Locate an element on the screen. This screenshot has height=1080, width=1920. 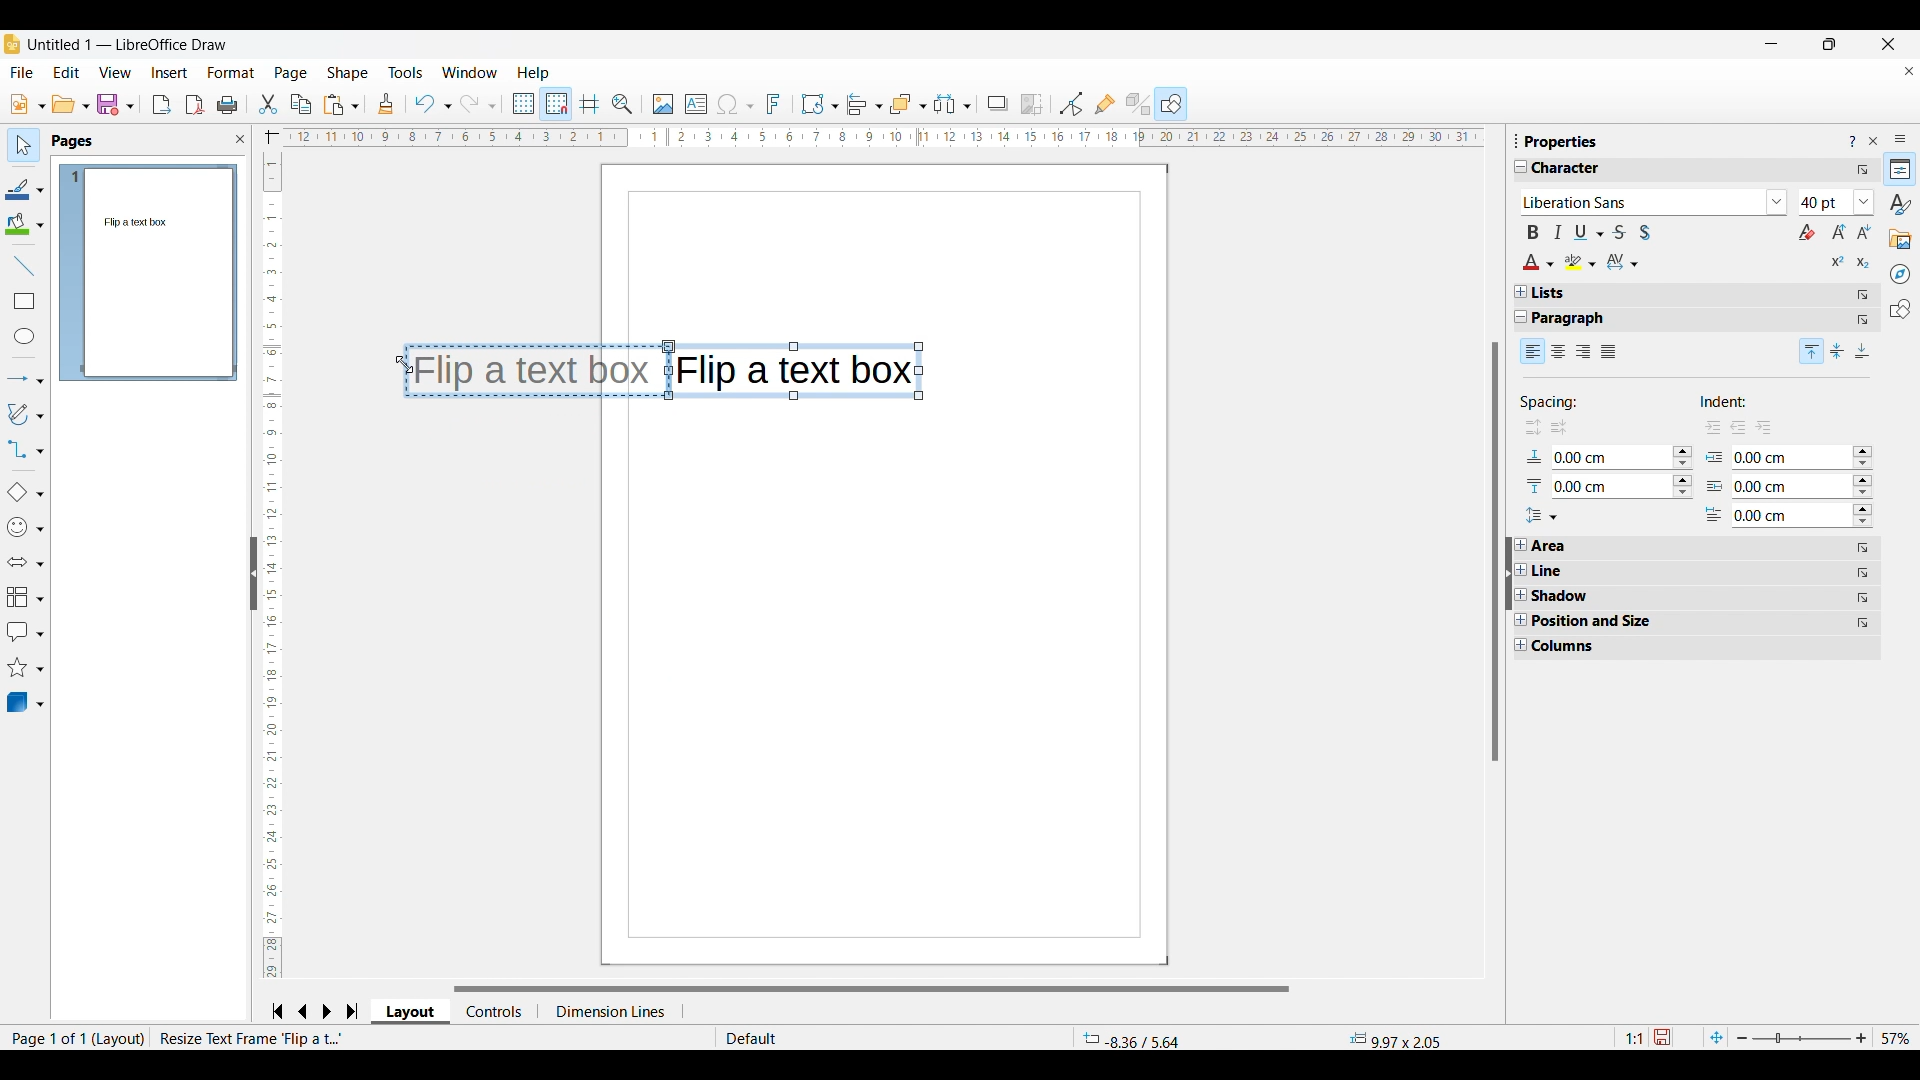
Bottom alignment is located at coordinates (1864, 351).